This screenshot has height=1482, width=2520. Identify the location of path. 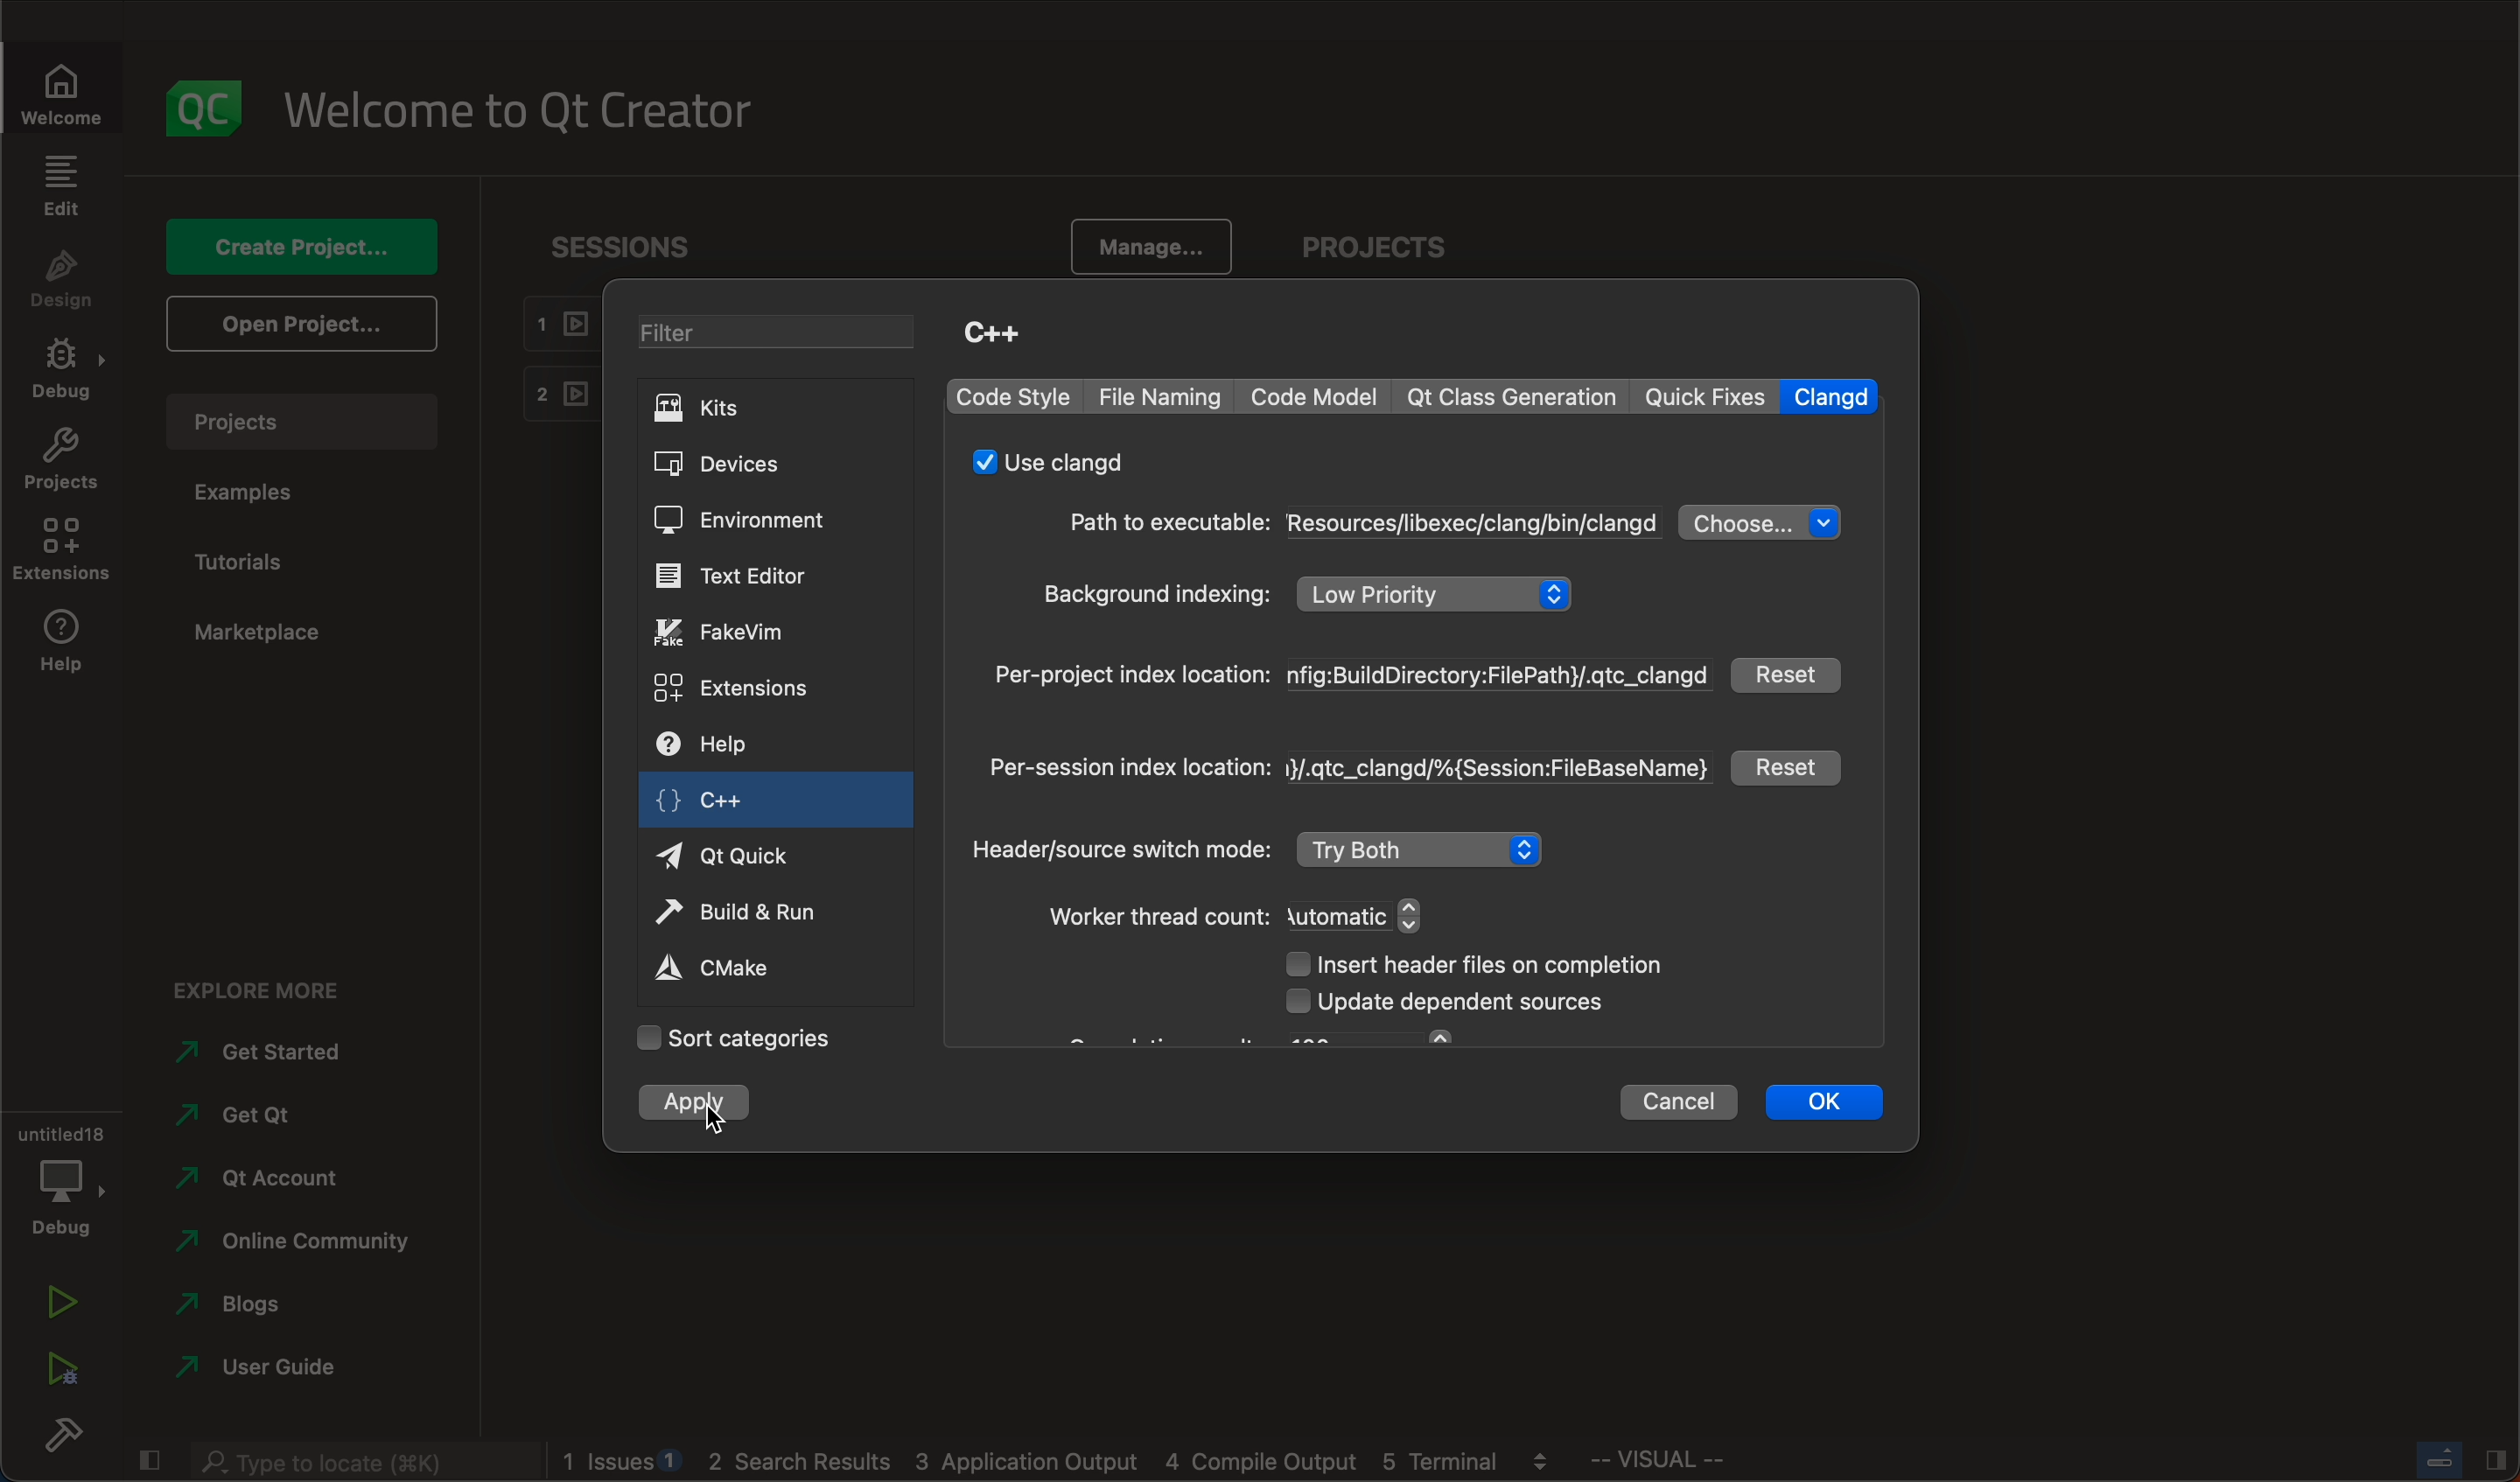
(1361, 524).